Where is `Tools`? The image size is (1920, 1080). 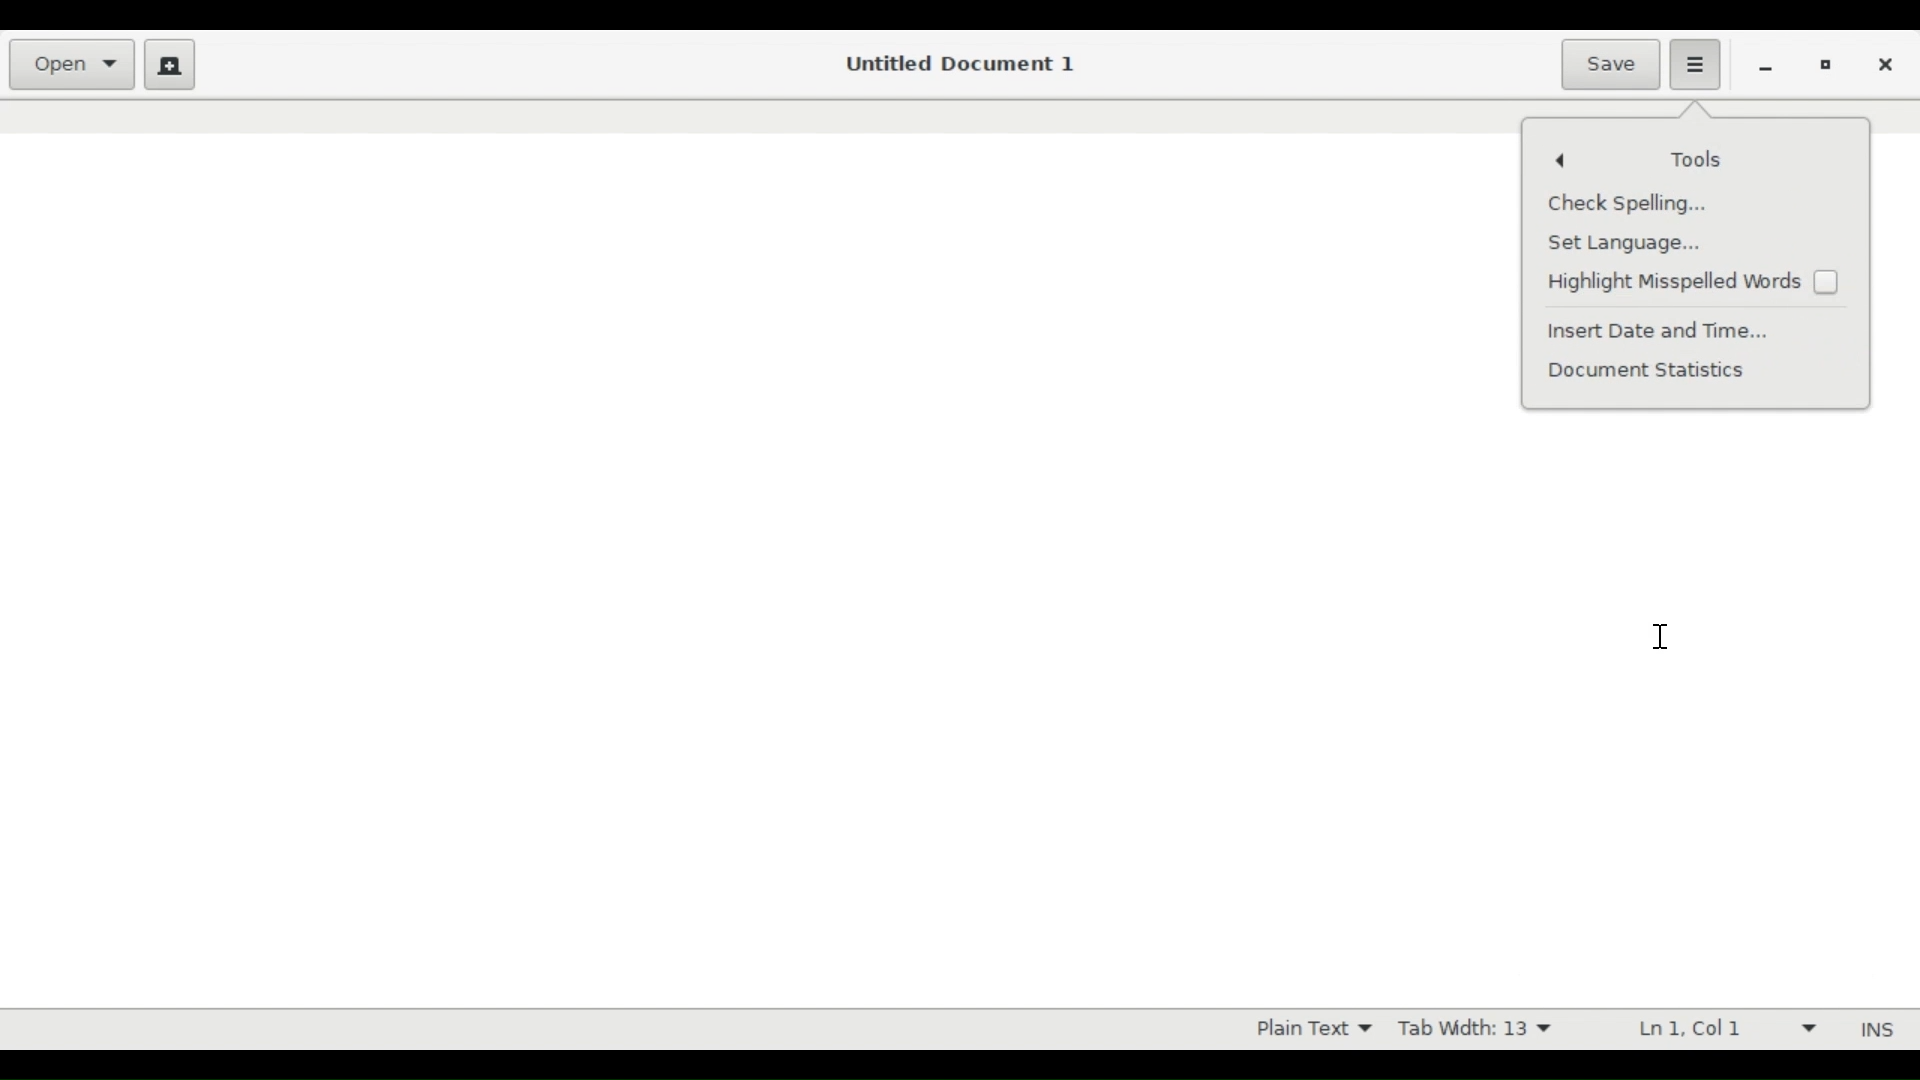 Tools is located at coordinates (1702, 161).